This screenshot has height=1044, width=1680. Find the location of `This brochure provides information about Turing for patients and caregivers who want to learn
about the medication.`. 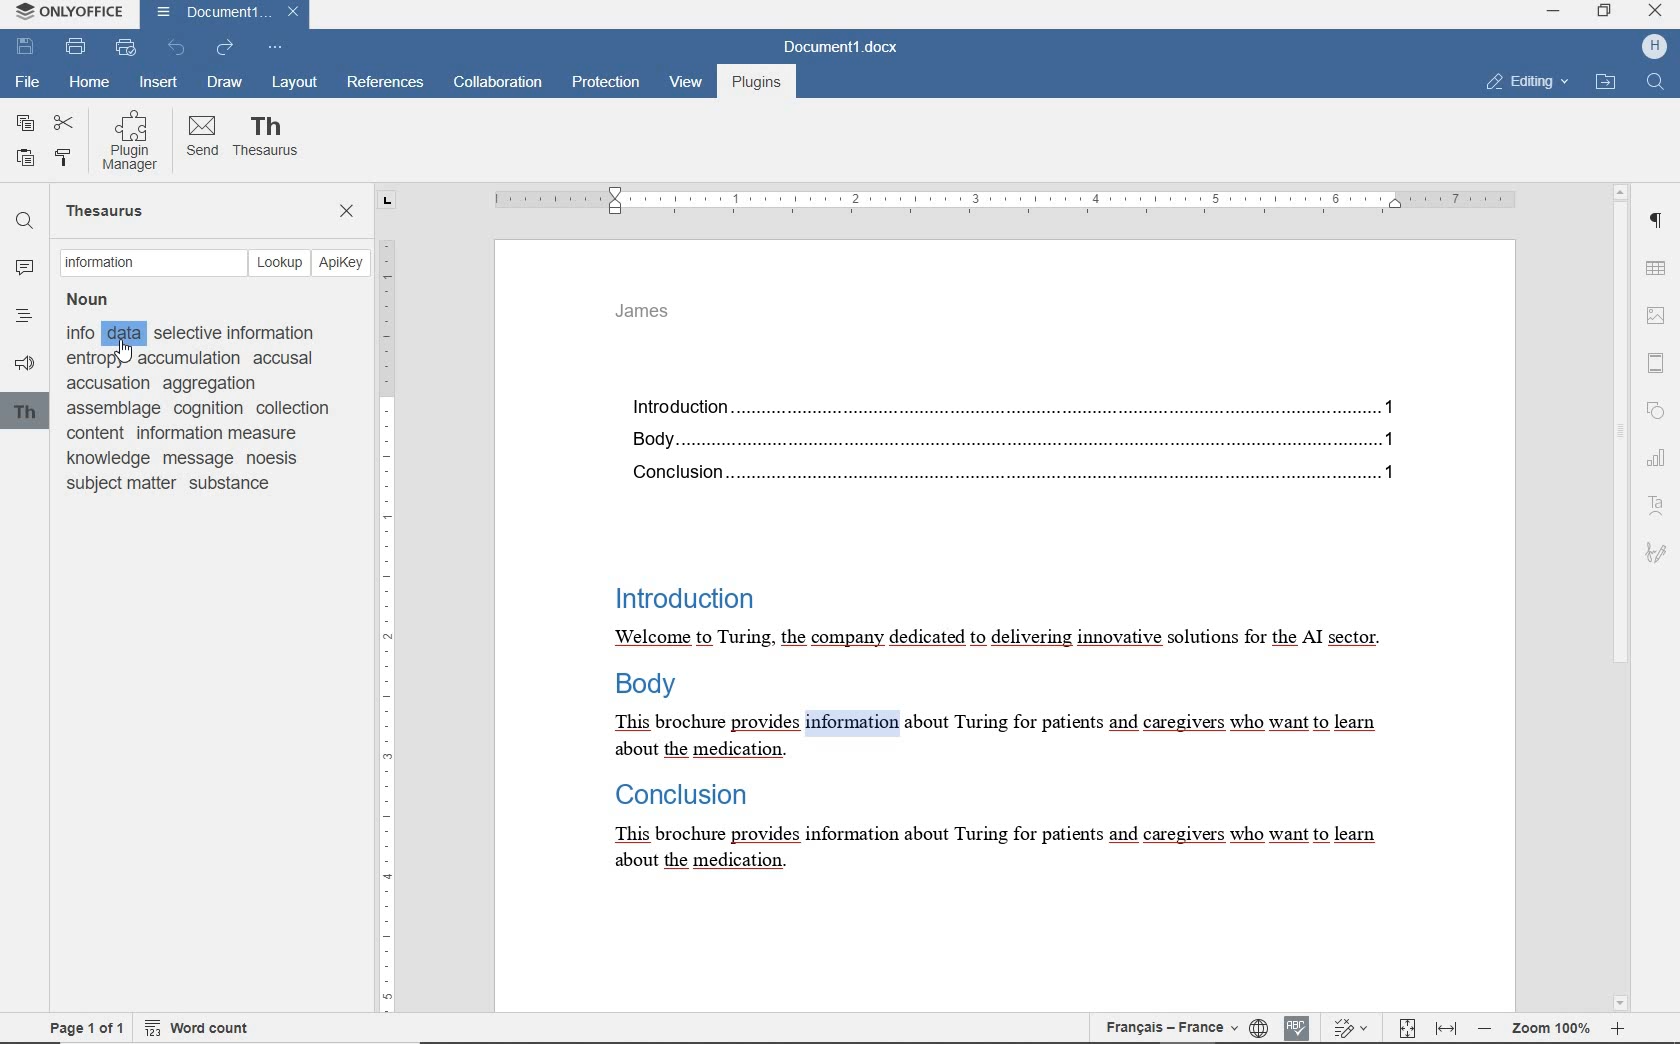

This brochure provides information about Turing for patients and caregivers who want to learn
about the medication. is located at coordinates (1001, 848).